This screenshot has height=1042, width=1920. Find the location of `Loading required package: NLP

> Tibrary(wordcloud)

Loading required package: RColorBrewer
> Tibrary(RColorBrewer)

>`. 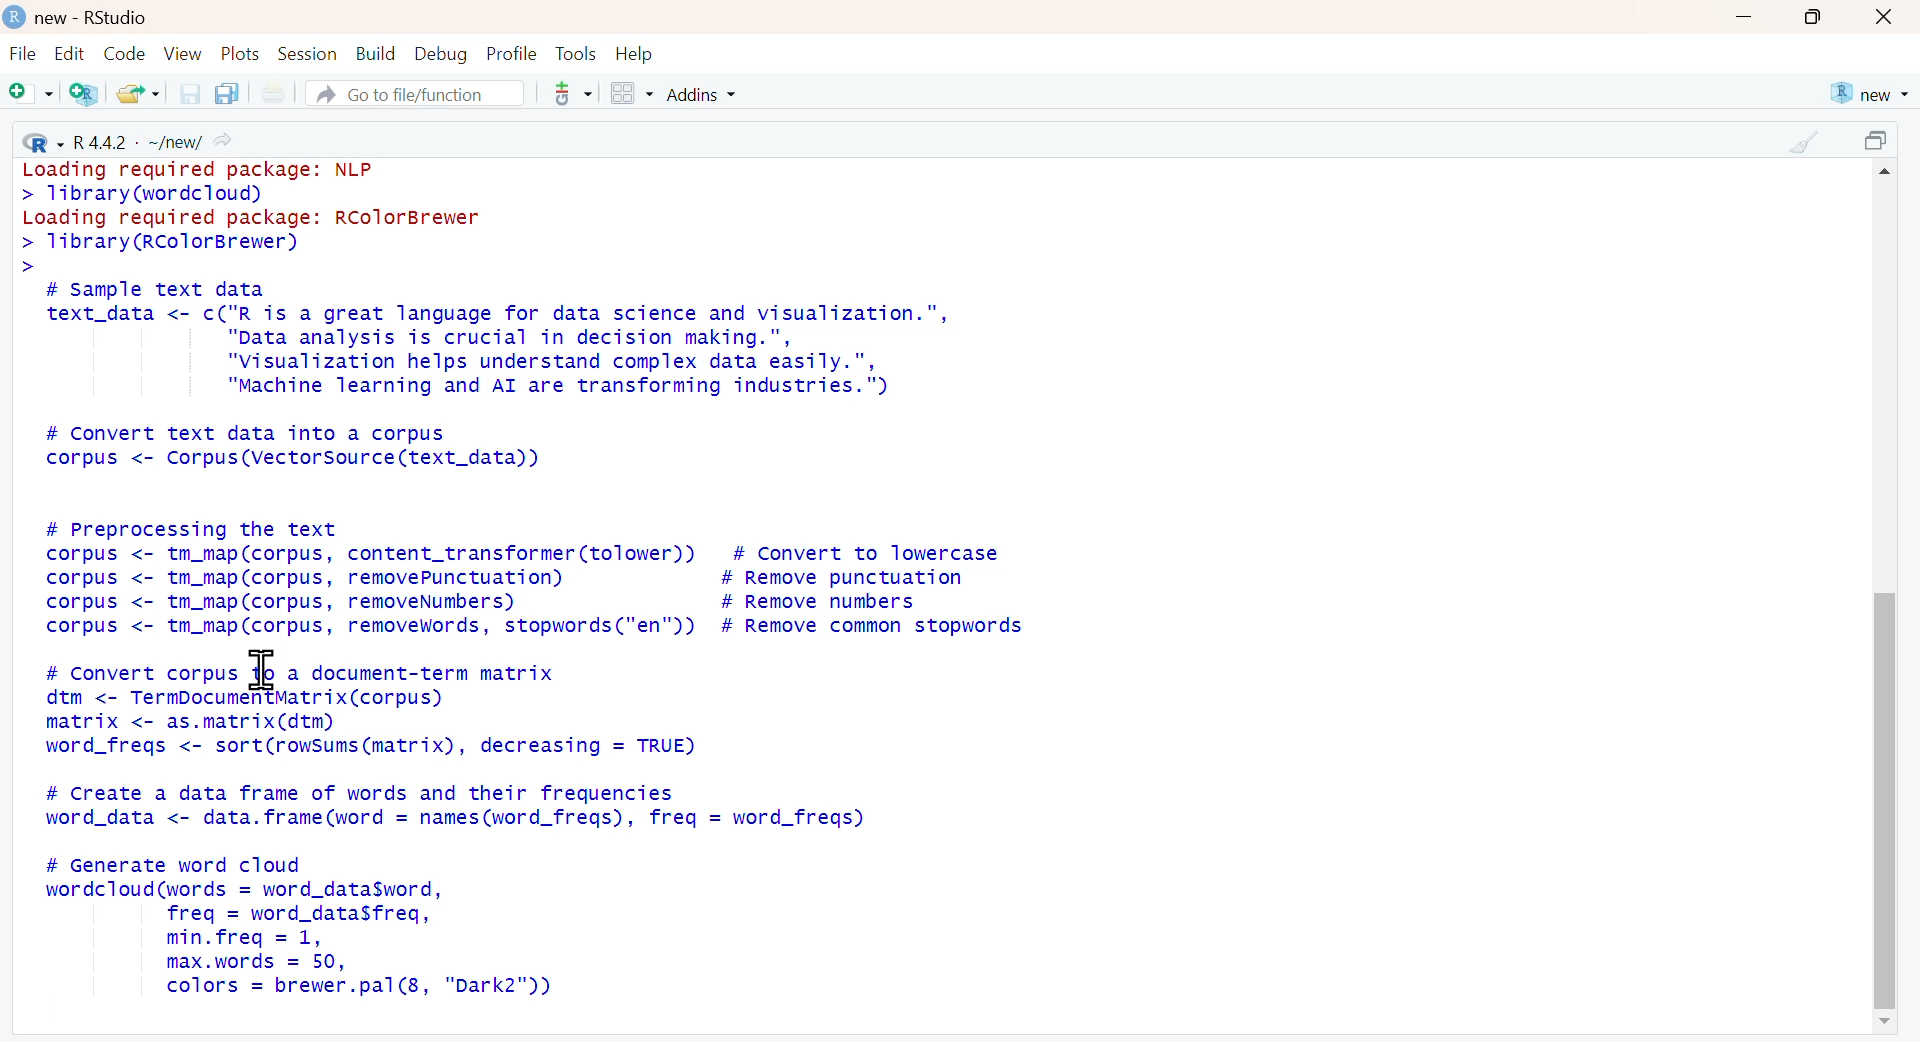

Loading required package: NLP

> Tibrary(wordcloud)

Loading required package: RColorBrewer
> Tibrary(RColorBrewer)

> is located at coordinates (264, 215).